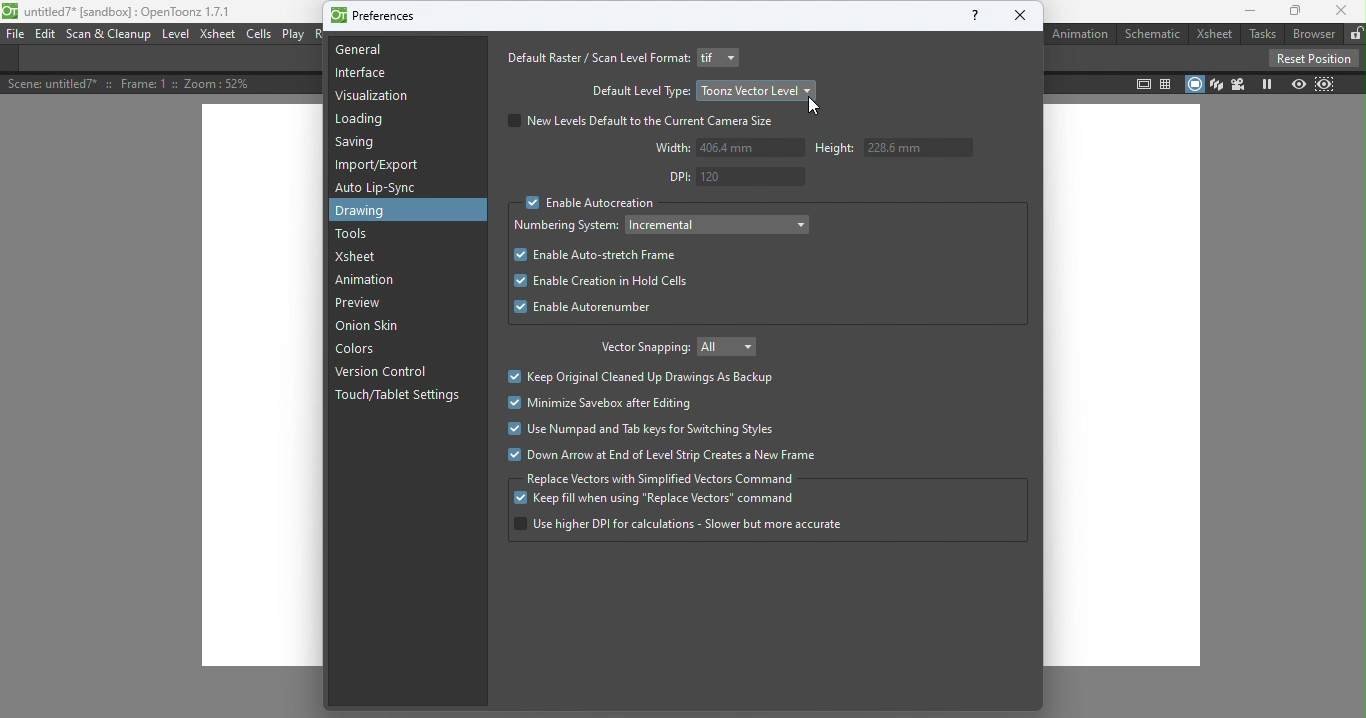 The image size is (1366, 718). Describe the element at coordinates (1079, 33) in the screenshot. I see `Animation` at that location.